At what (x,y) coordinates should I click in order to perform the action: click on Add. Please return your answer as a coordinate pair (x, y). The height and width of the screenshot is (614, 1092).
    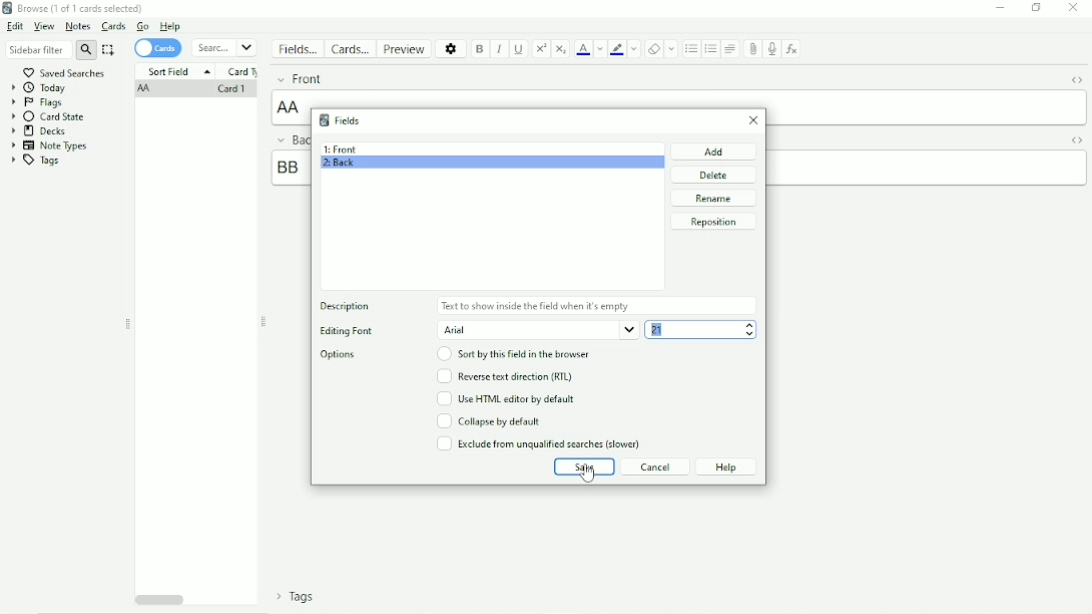
    Looking at the image, I should click on (715, 151).